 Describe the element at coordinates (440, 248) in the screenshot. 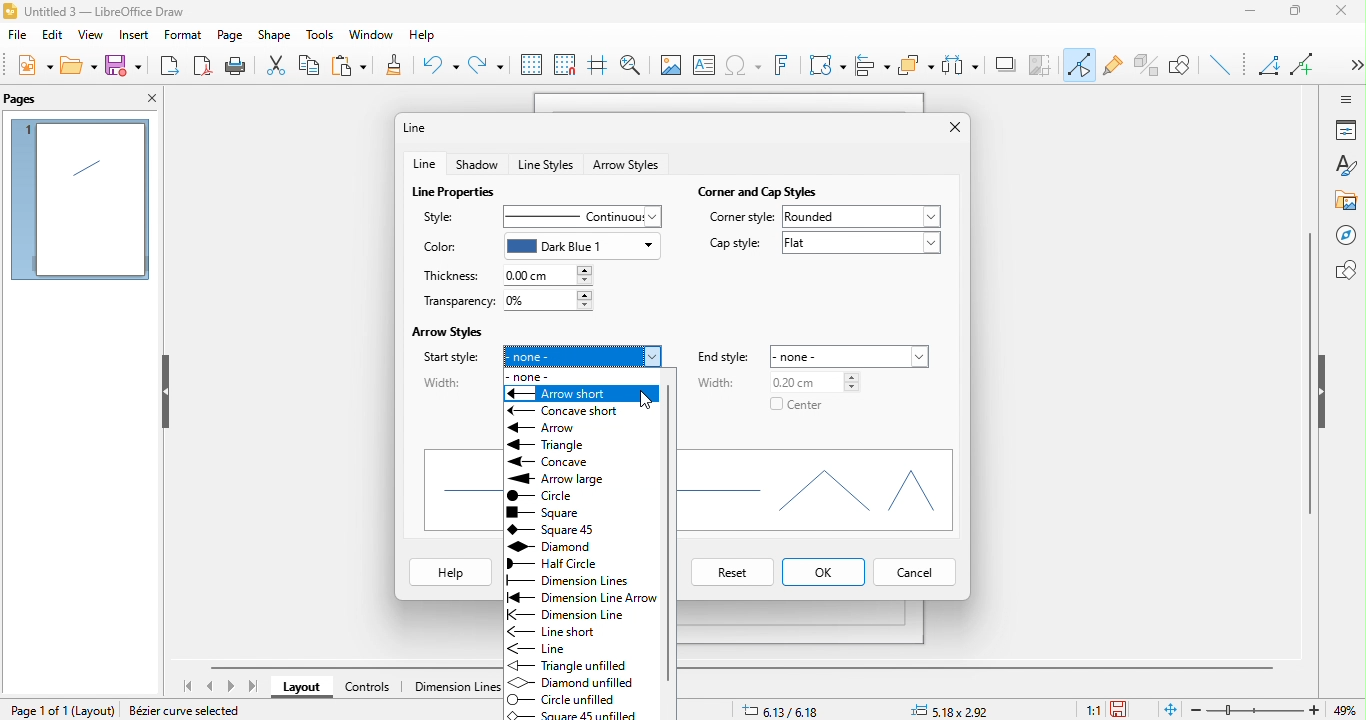

I see `color` at that location.